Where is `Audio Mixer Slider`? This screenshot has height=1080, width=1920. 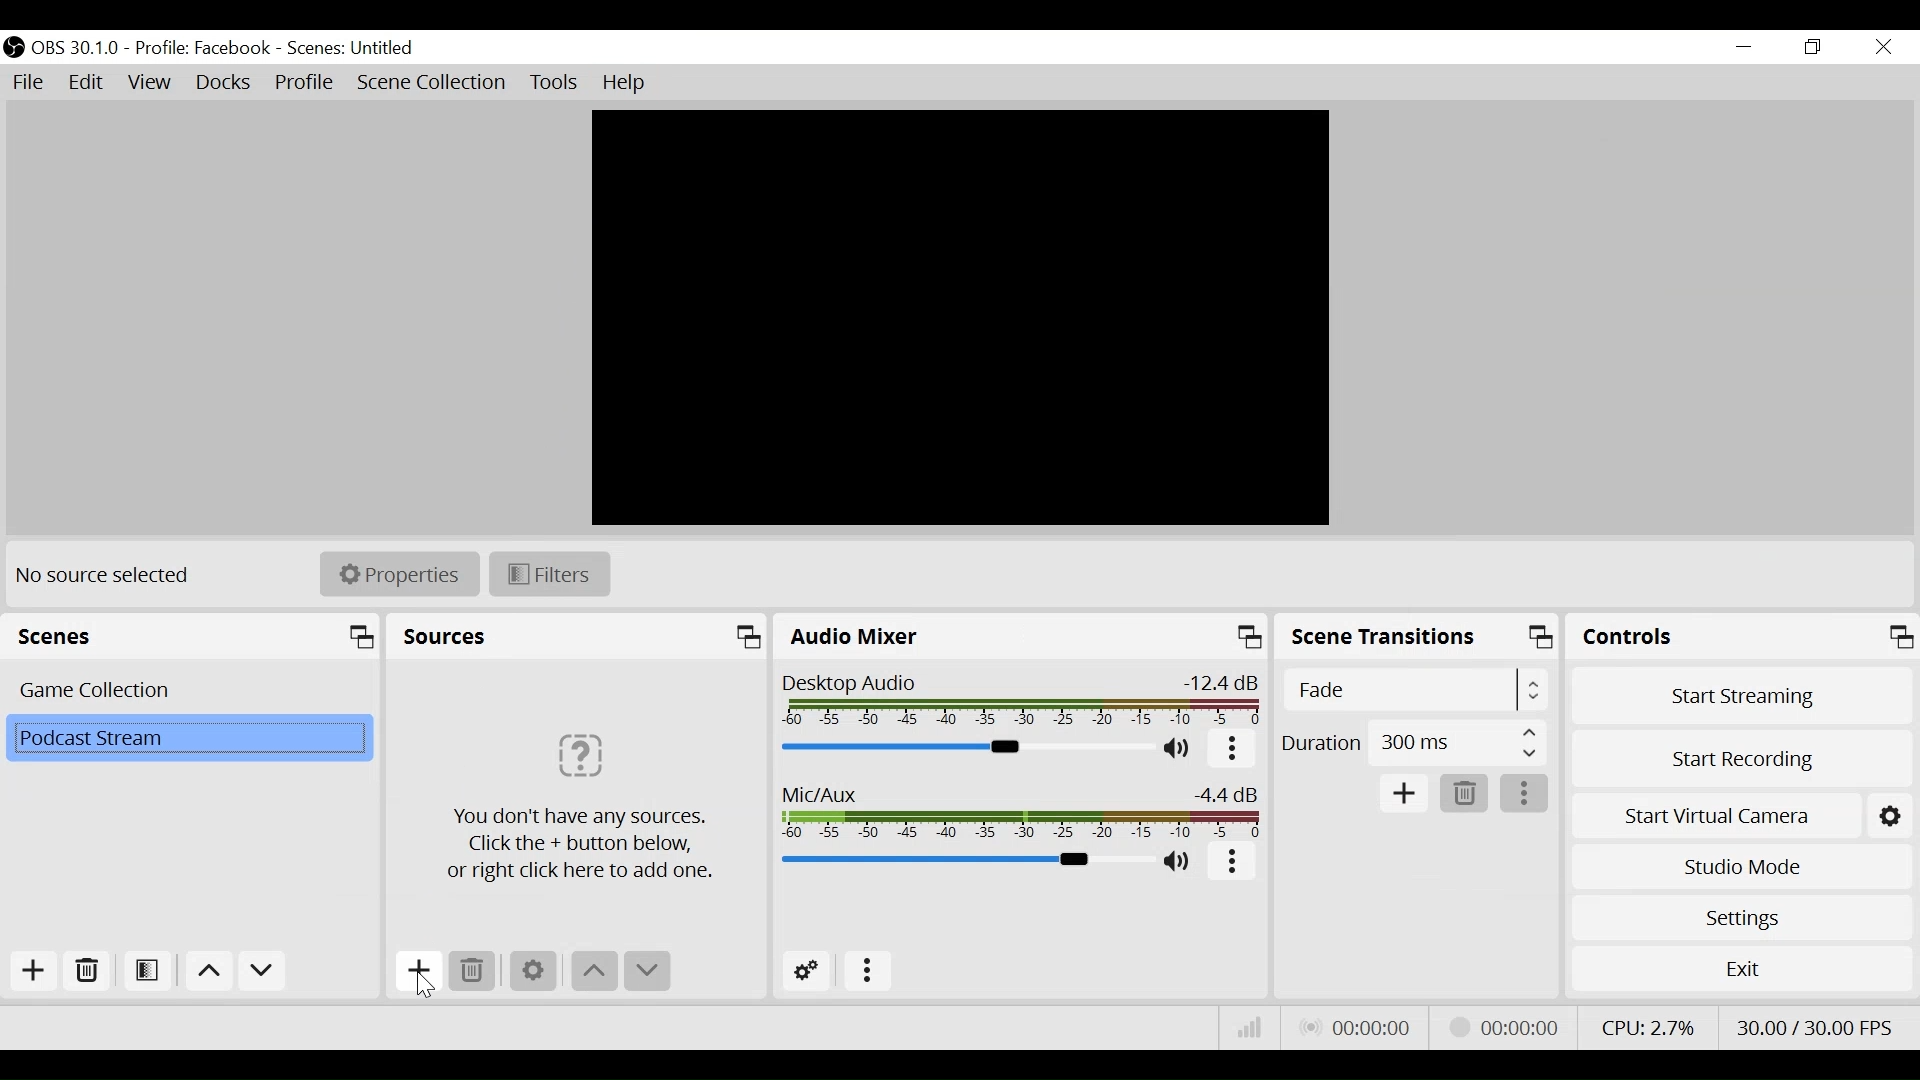 Audio Mixer Slider is located at coordinates (967, 750).